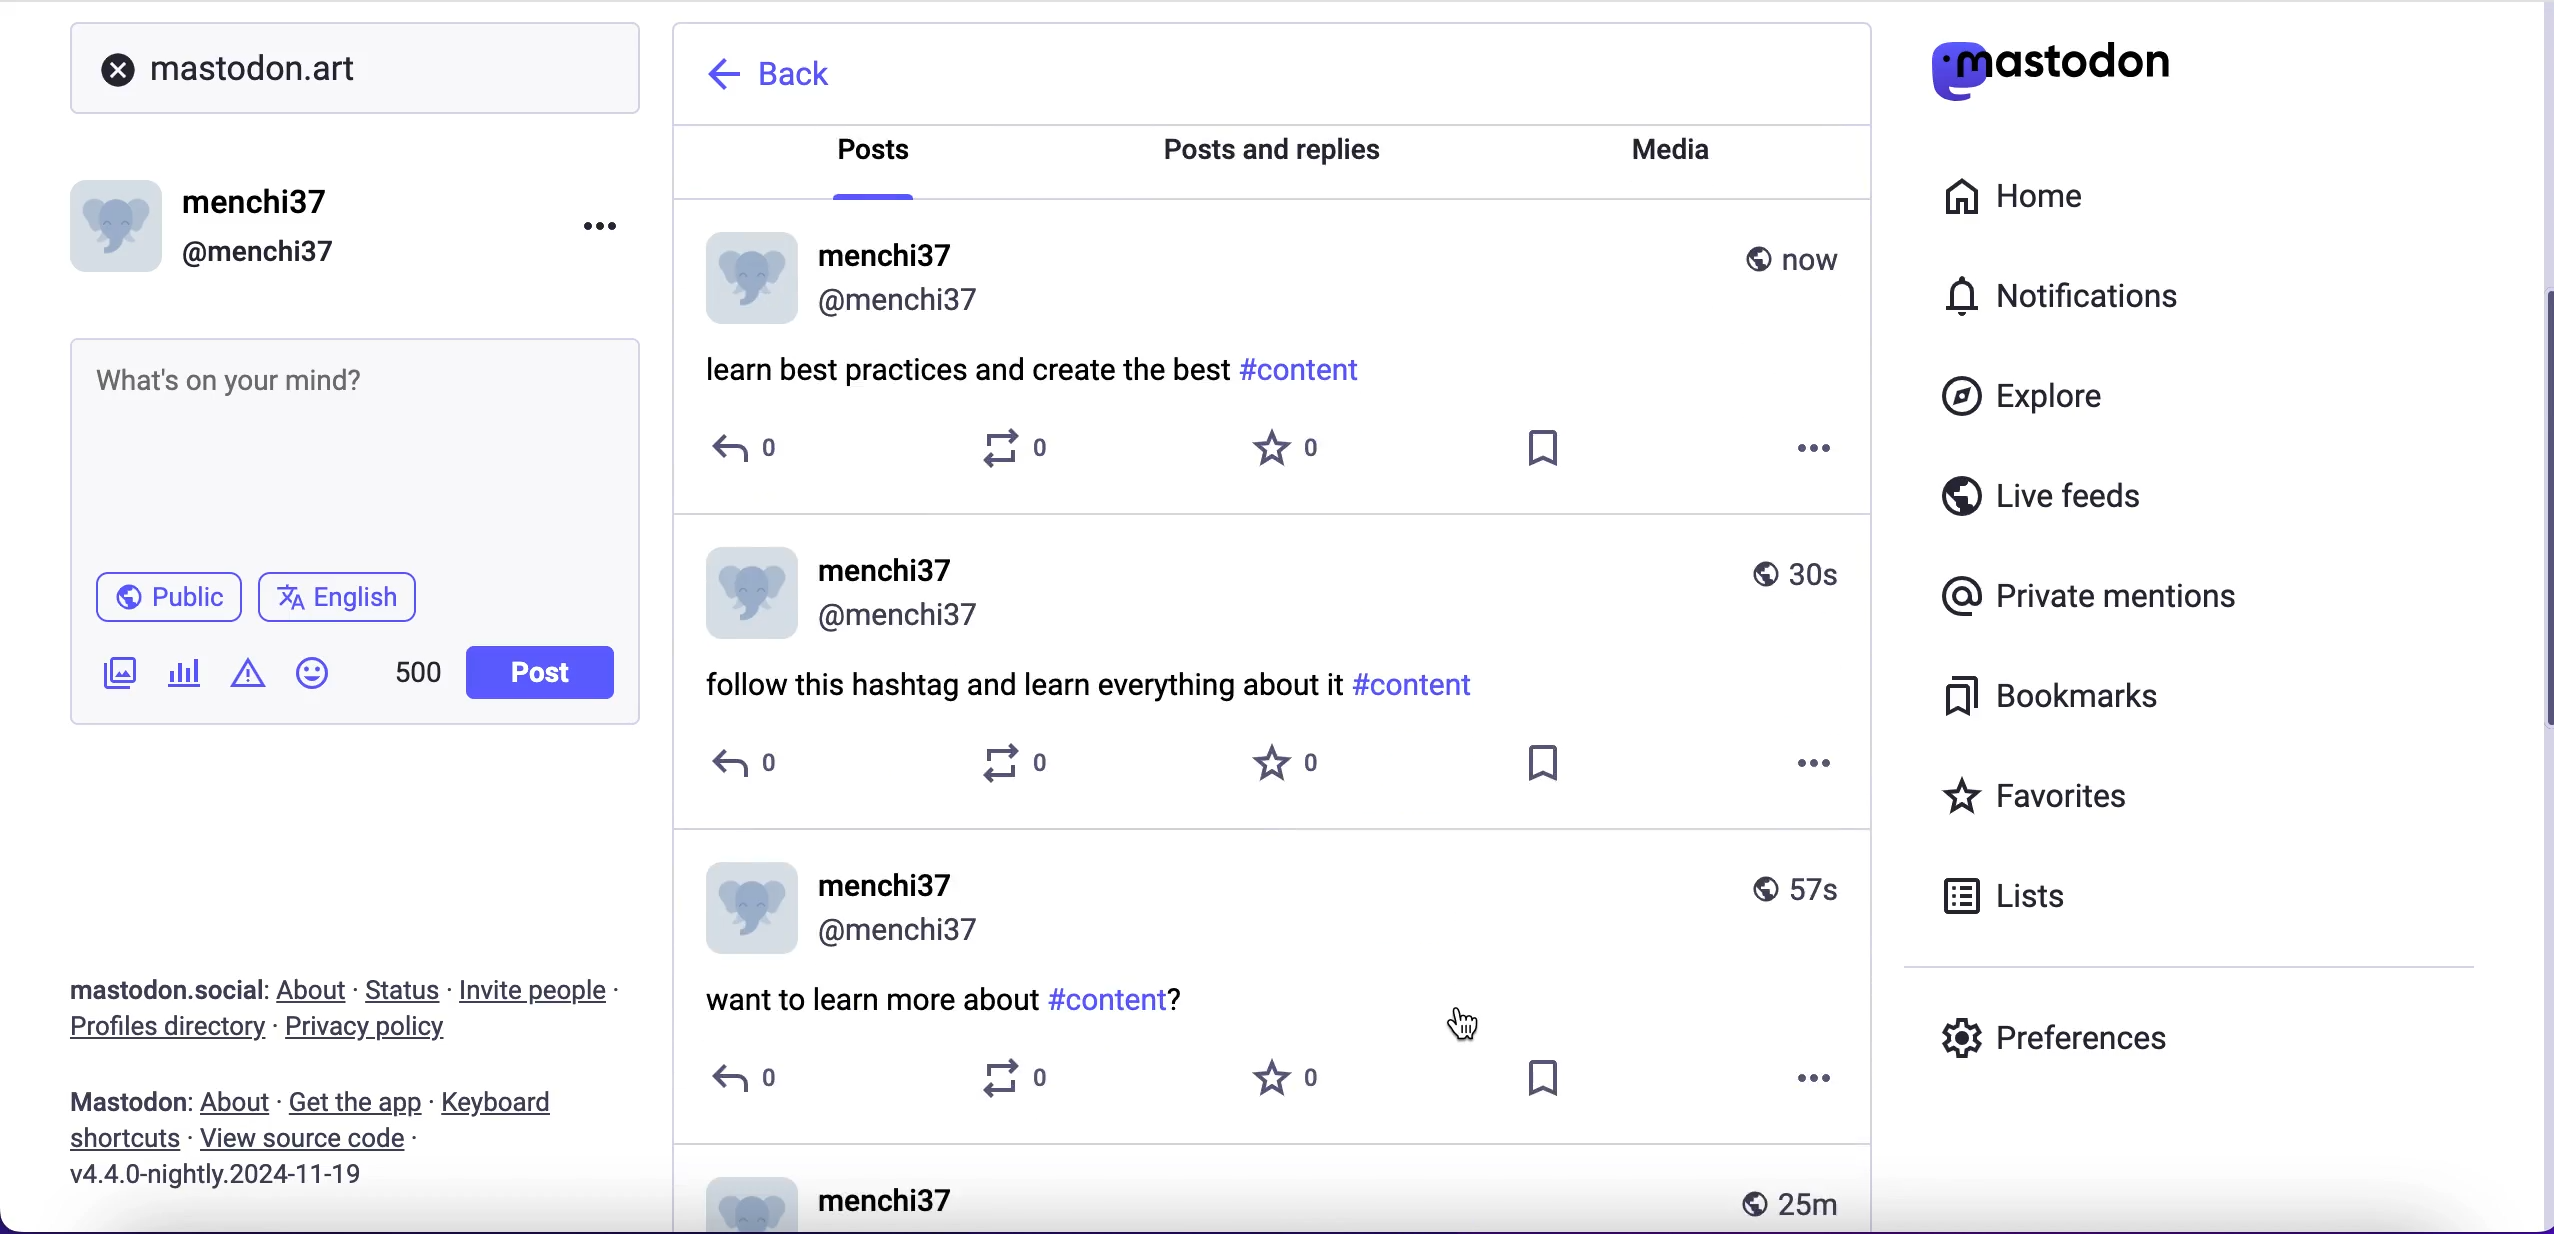  Describe the element at coordinates (2088, 71) in the screenshot. I see `mastodon logo` at that location.